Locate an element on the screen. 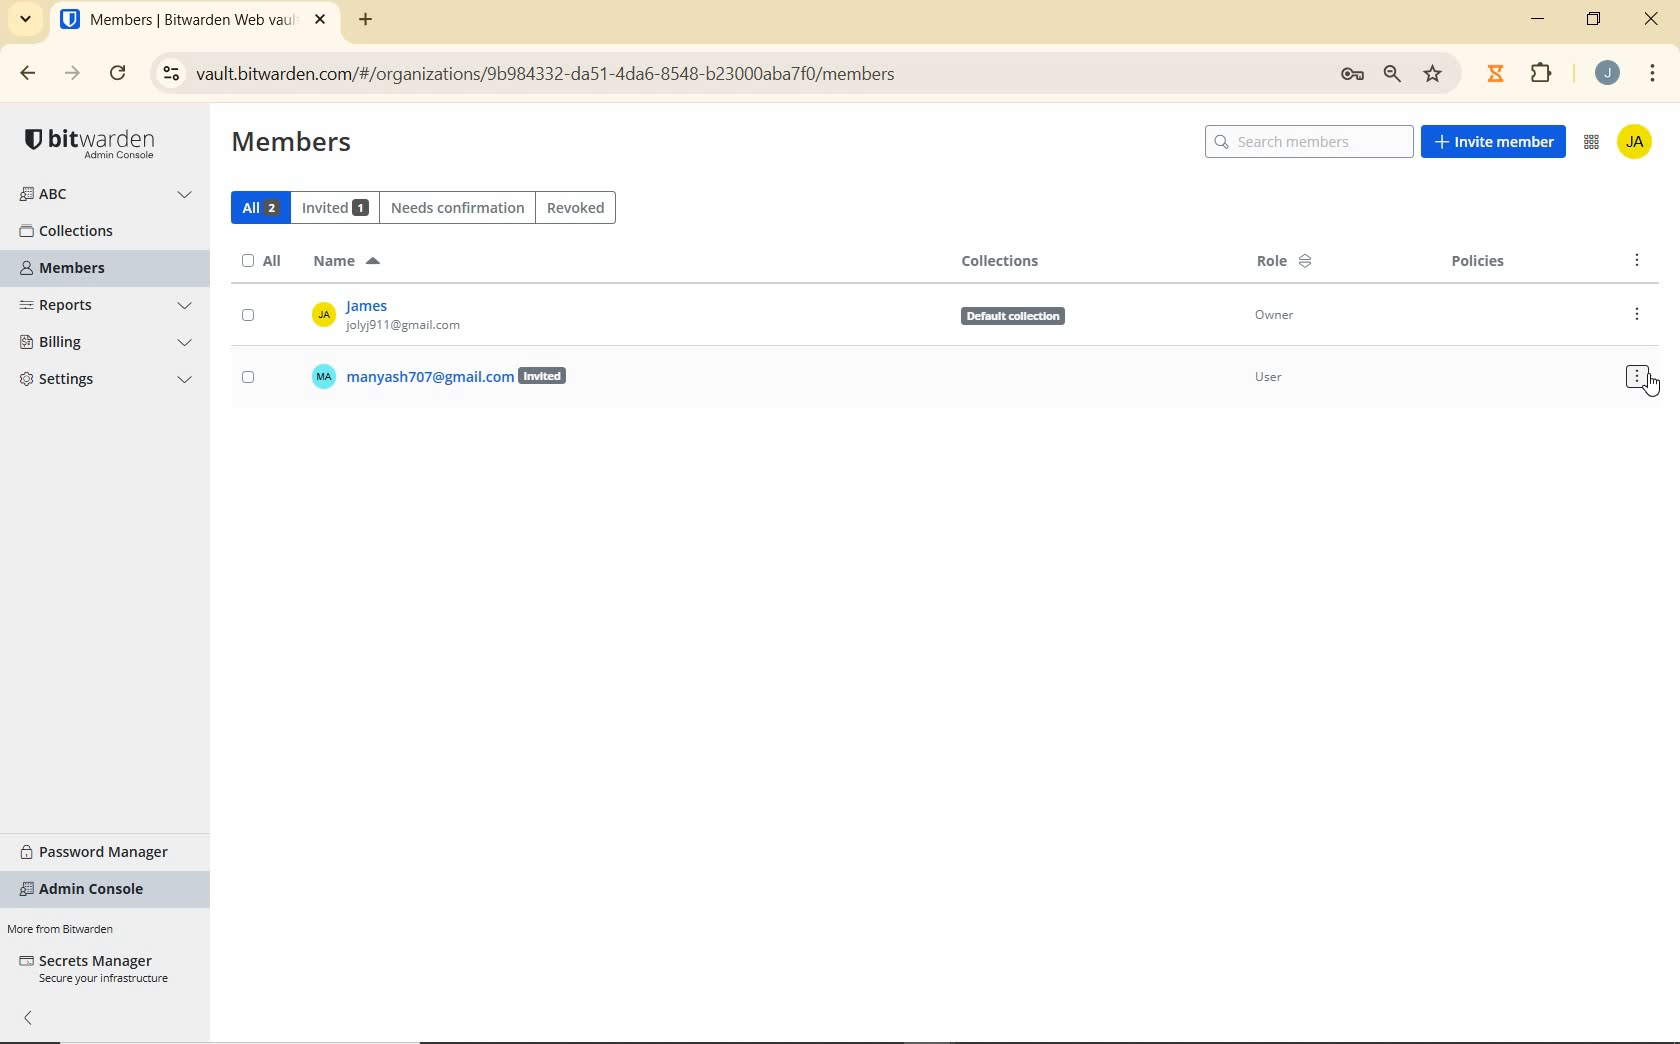  NEEDS CONFIRMATION is located at coordinates (458, 206).